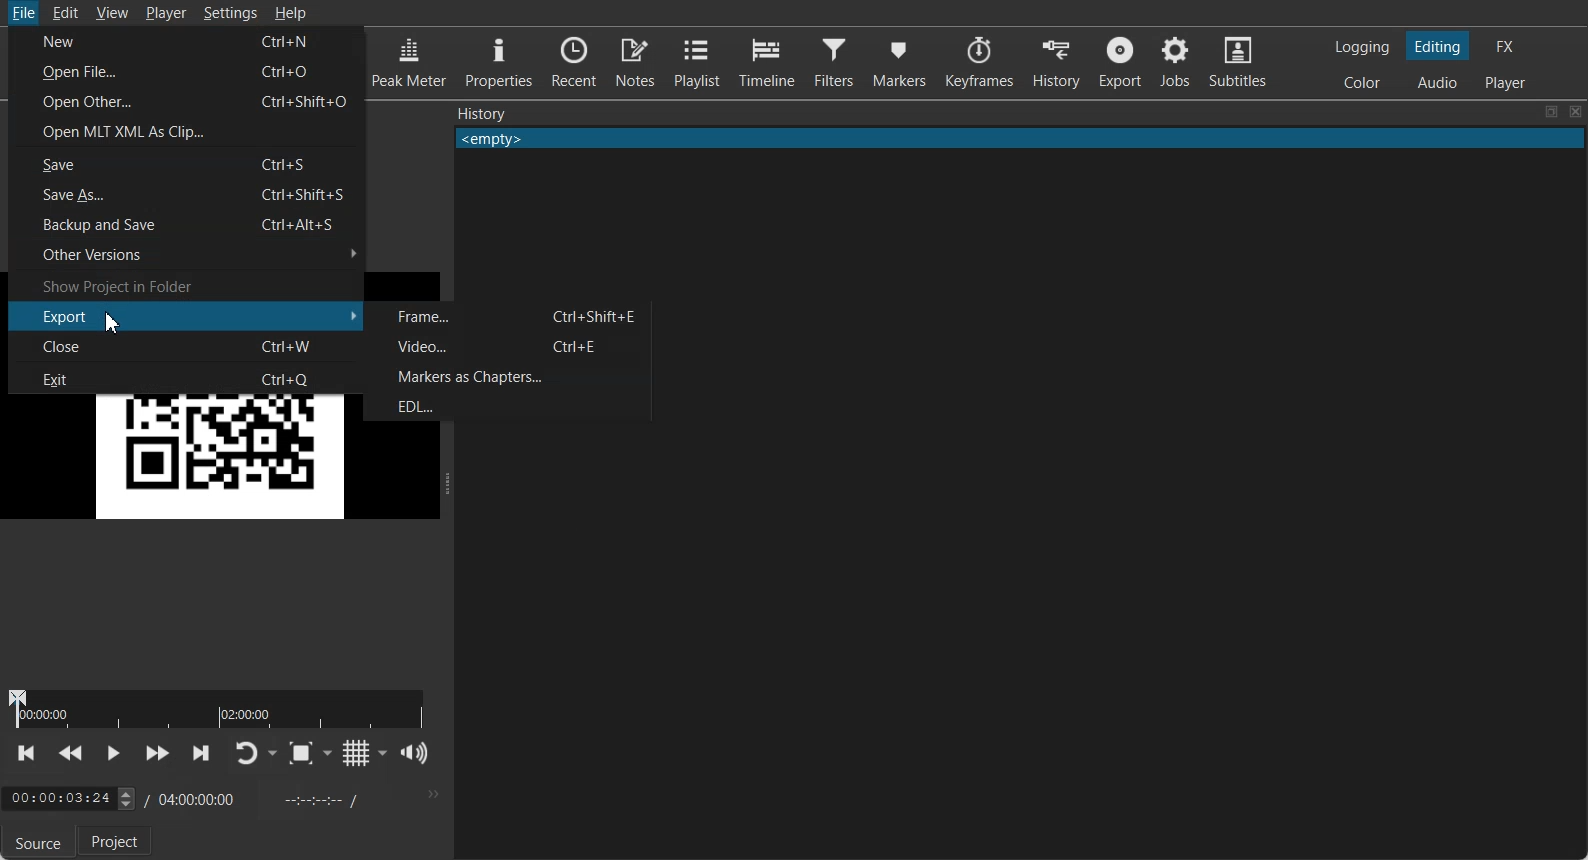 The width and height of the screenshot is (1588, 860). What do you see at coordinates (294, 377) in the screenshot?
I see `Ctrl+Q` at bounding box center [294, 377].